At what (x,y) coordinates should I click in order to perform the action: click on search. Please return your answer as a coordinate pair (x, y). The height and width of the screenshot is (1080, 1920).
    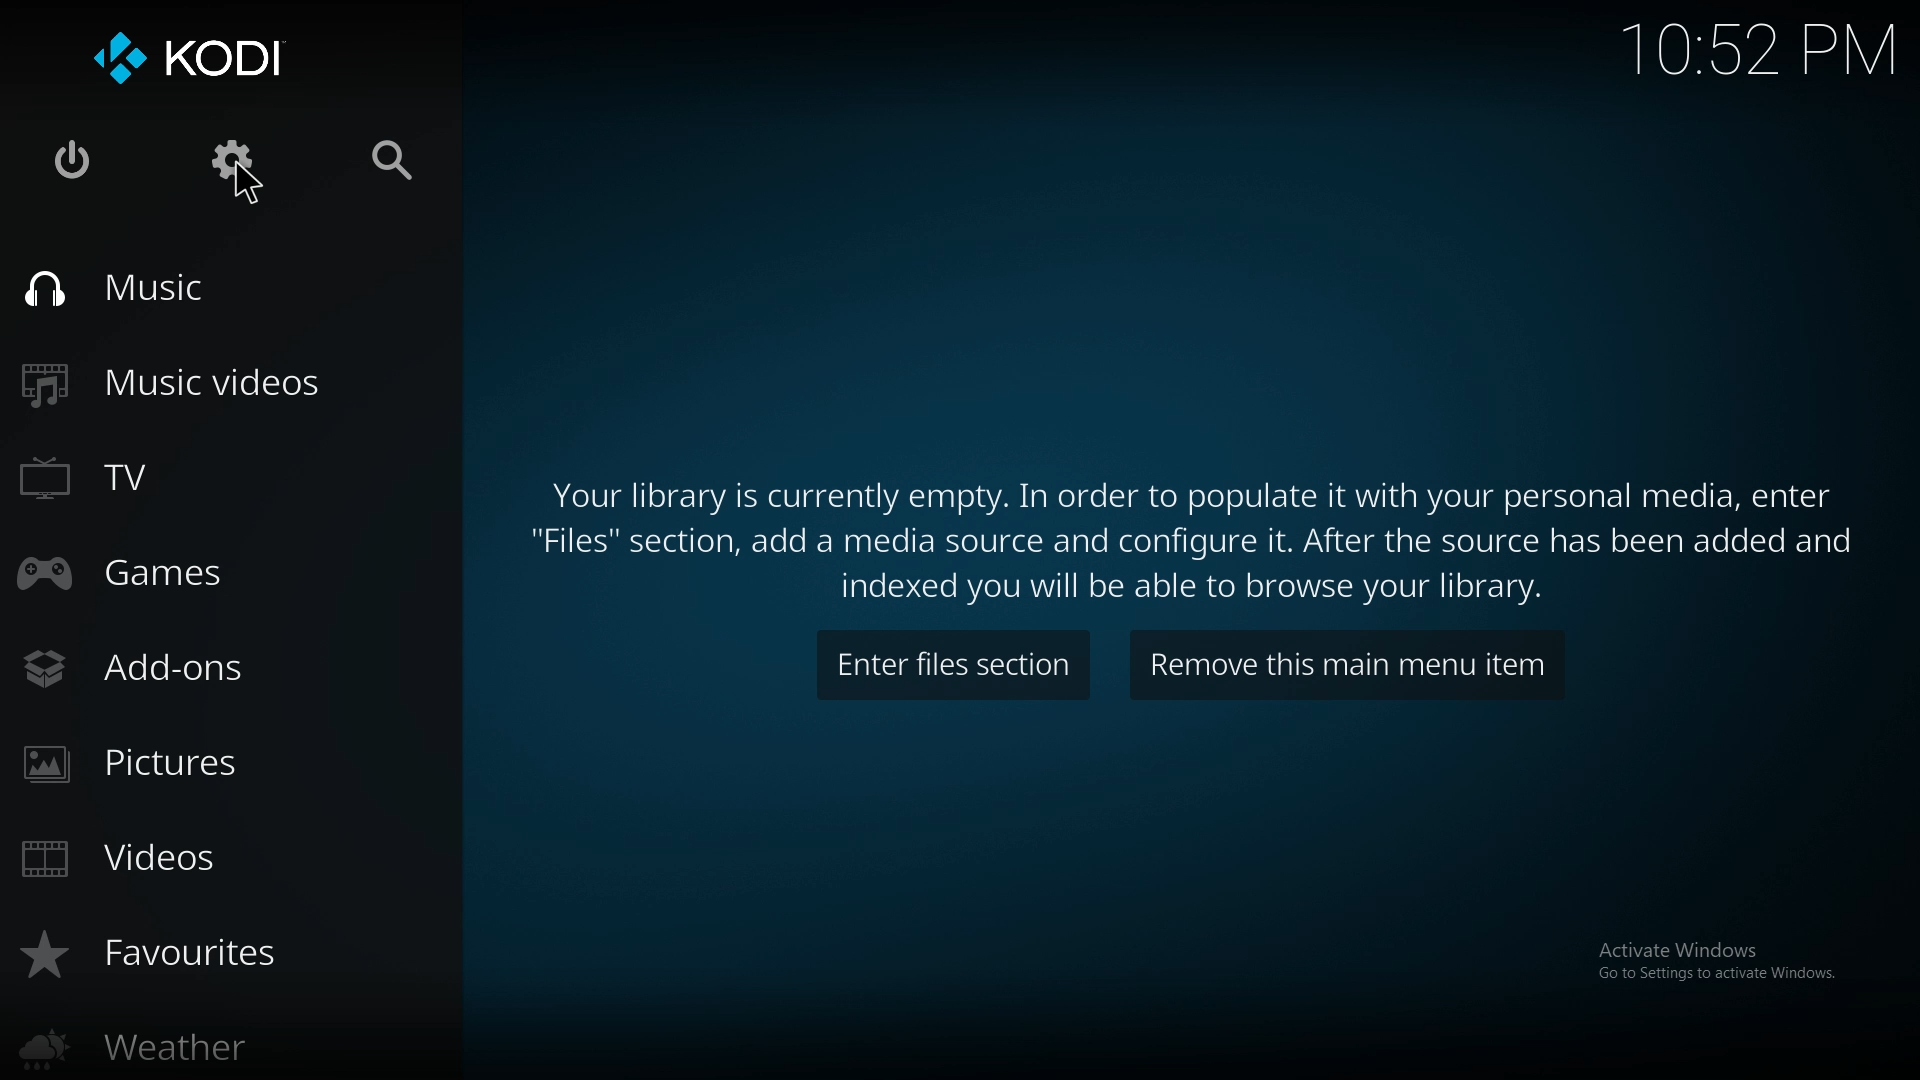
    Looking at the image, I should click on (399, 162).